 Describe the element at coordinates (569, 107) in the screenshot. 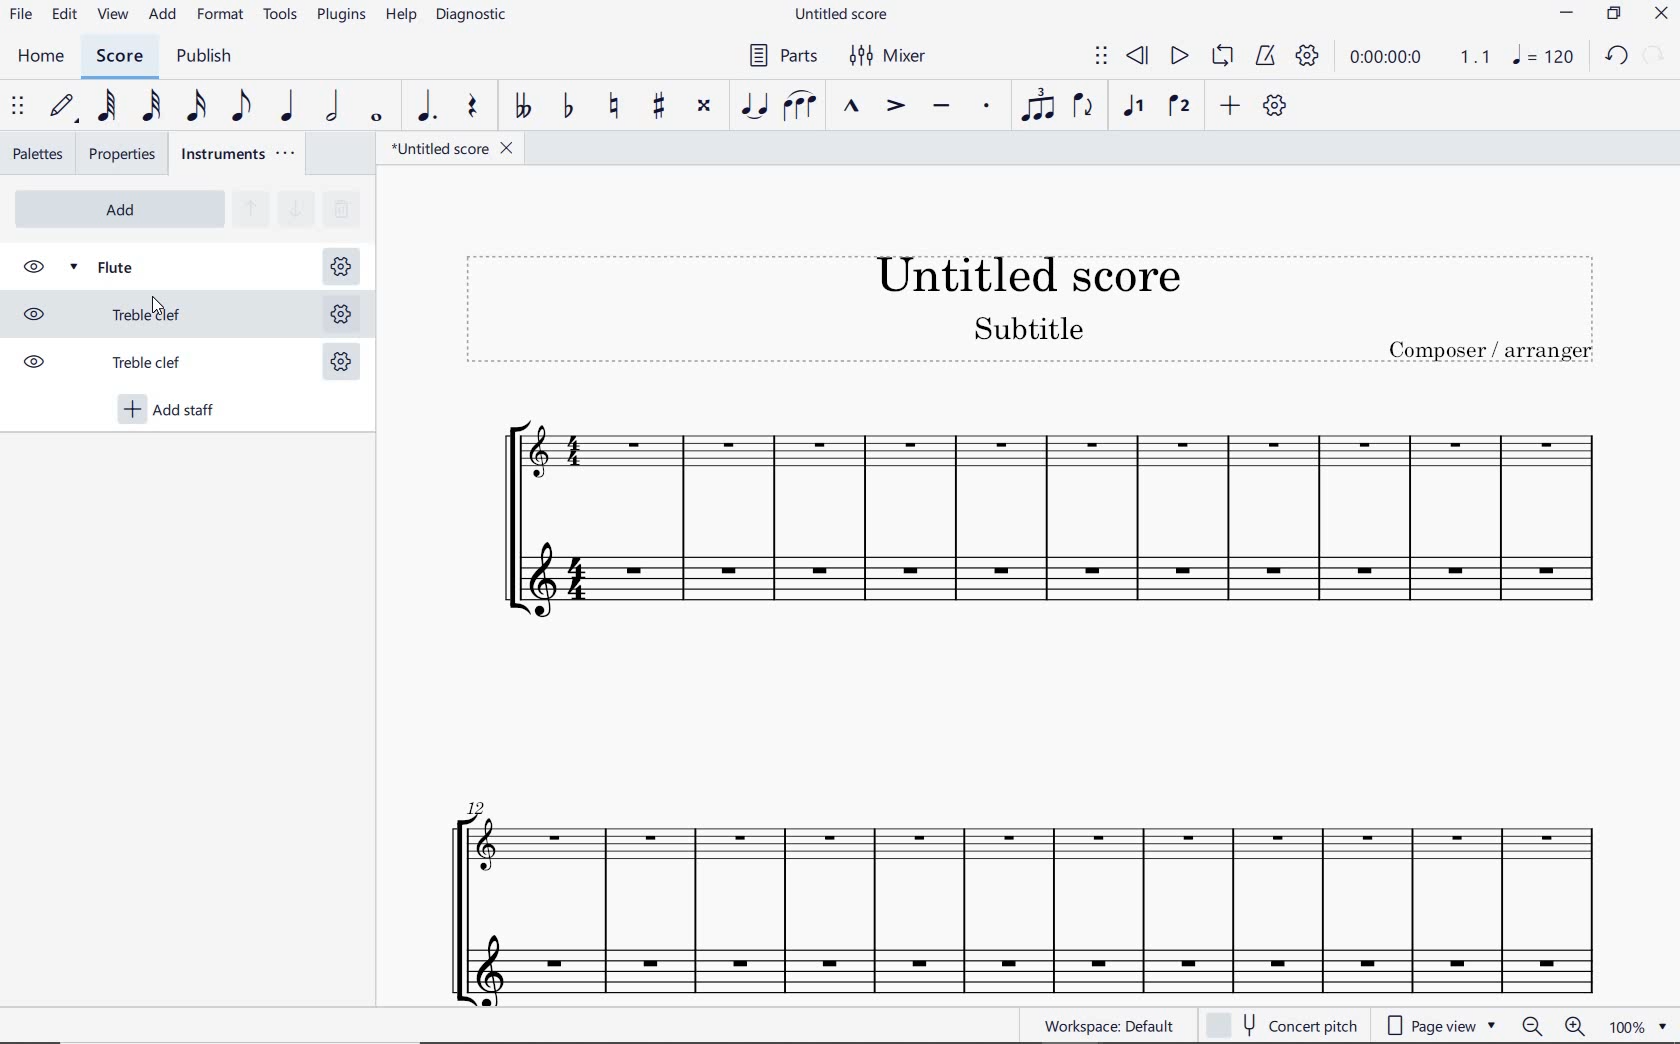

I see `TOGGLE FLAT` at that location.